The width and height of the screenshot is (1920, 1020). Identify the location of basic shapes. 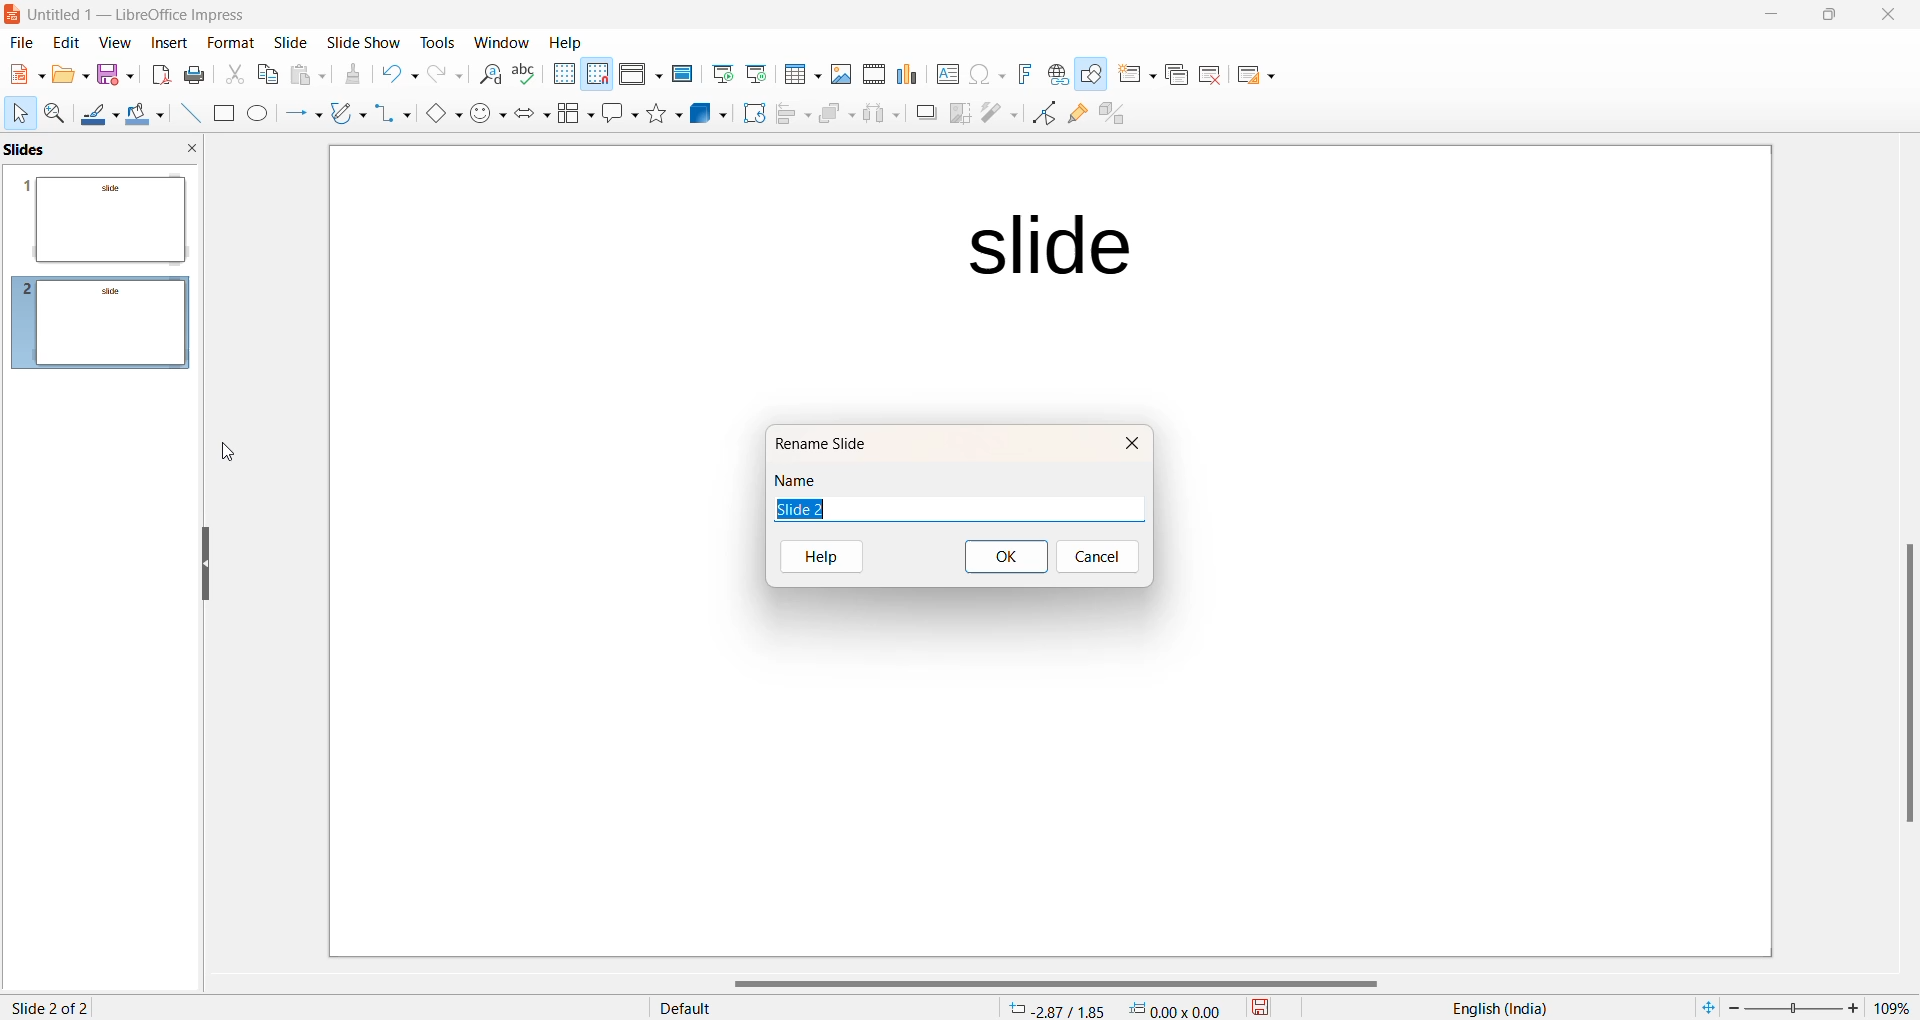
(437, 112).